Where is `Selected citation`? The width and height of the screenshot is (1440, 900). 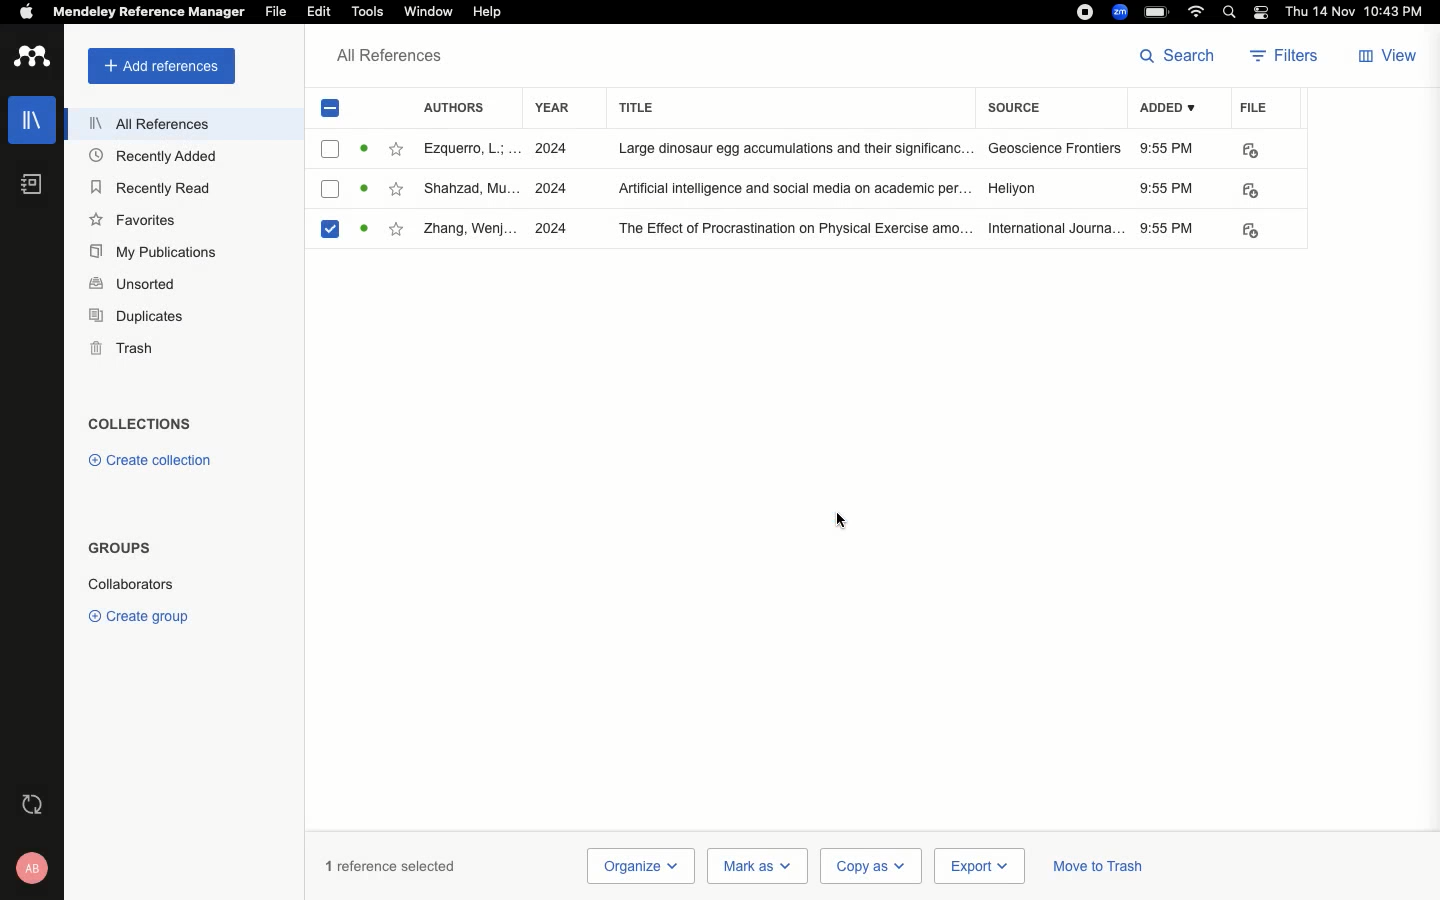
Selected citation is located at coordinates (334, 235).